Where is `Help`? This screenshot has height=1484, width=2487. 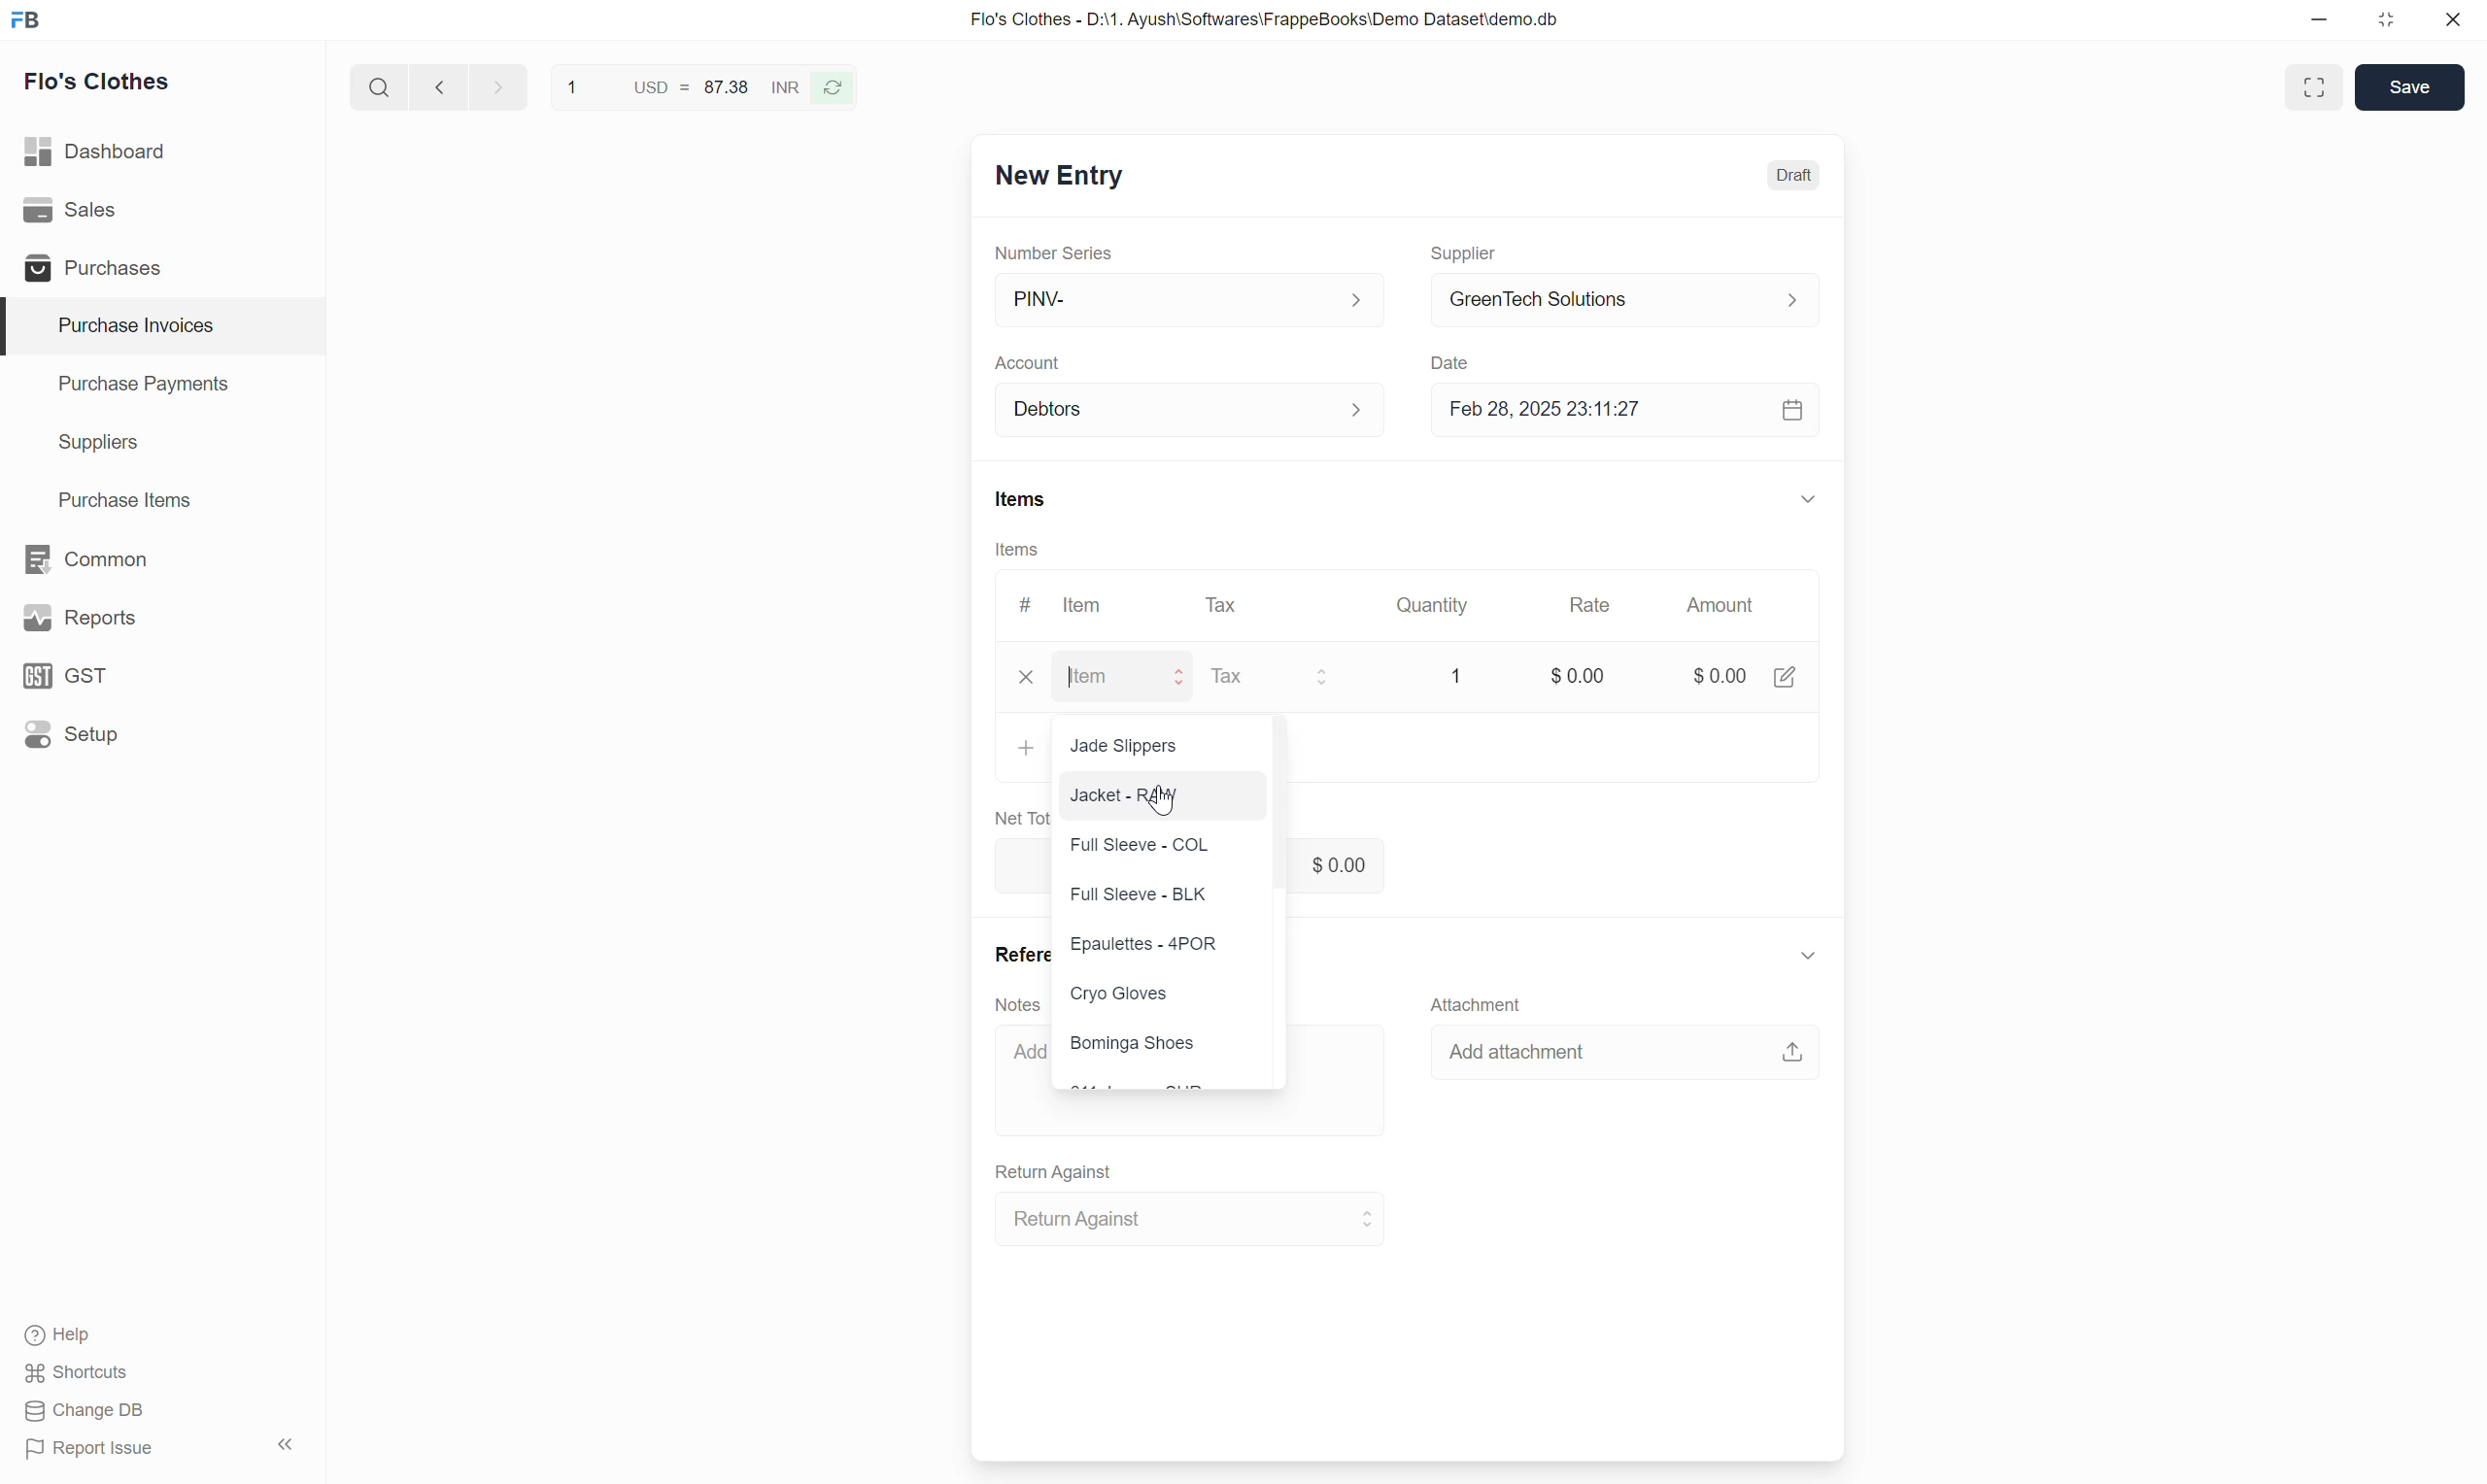 Help is located at coordinates (63, 1335).